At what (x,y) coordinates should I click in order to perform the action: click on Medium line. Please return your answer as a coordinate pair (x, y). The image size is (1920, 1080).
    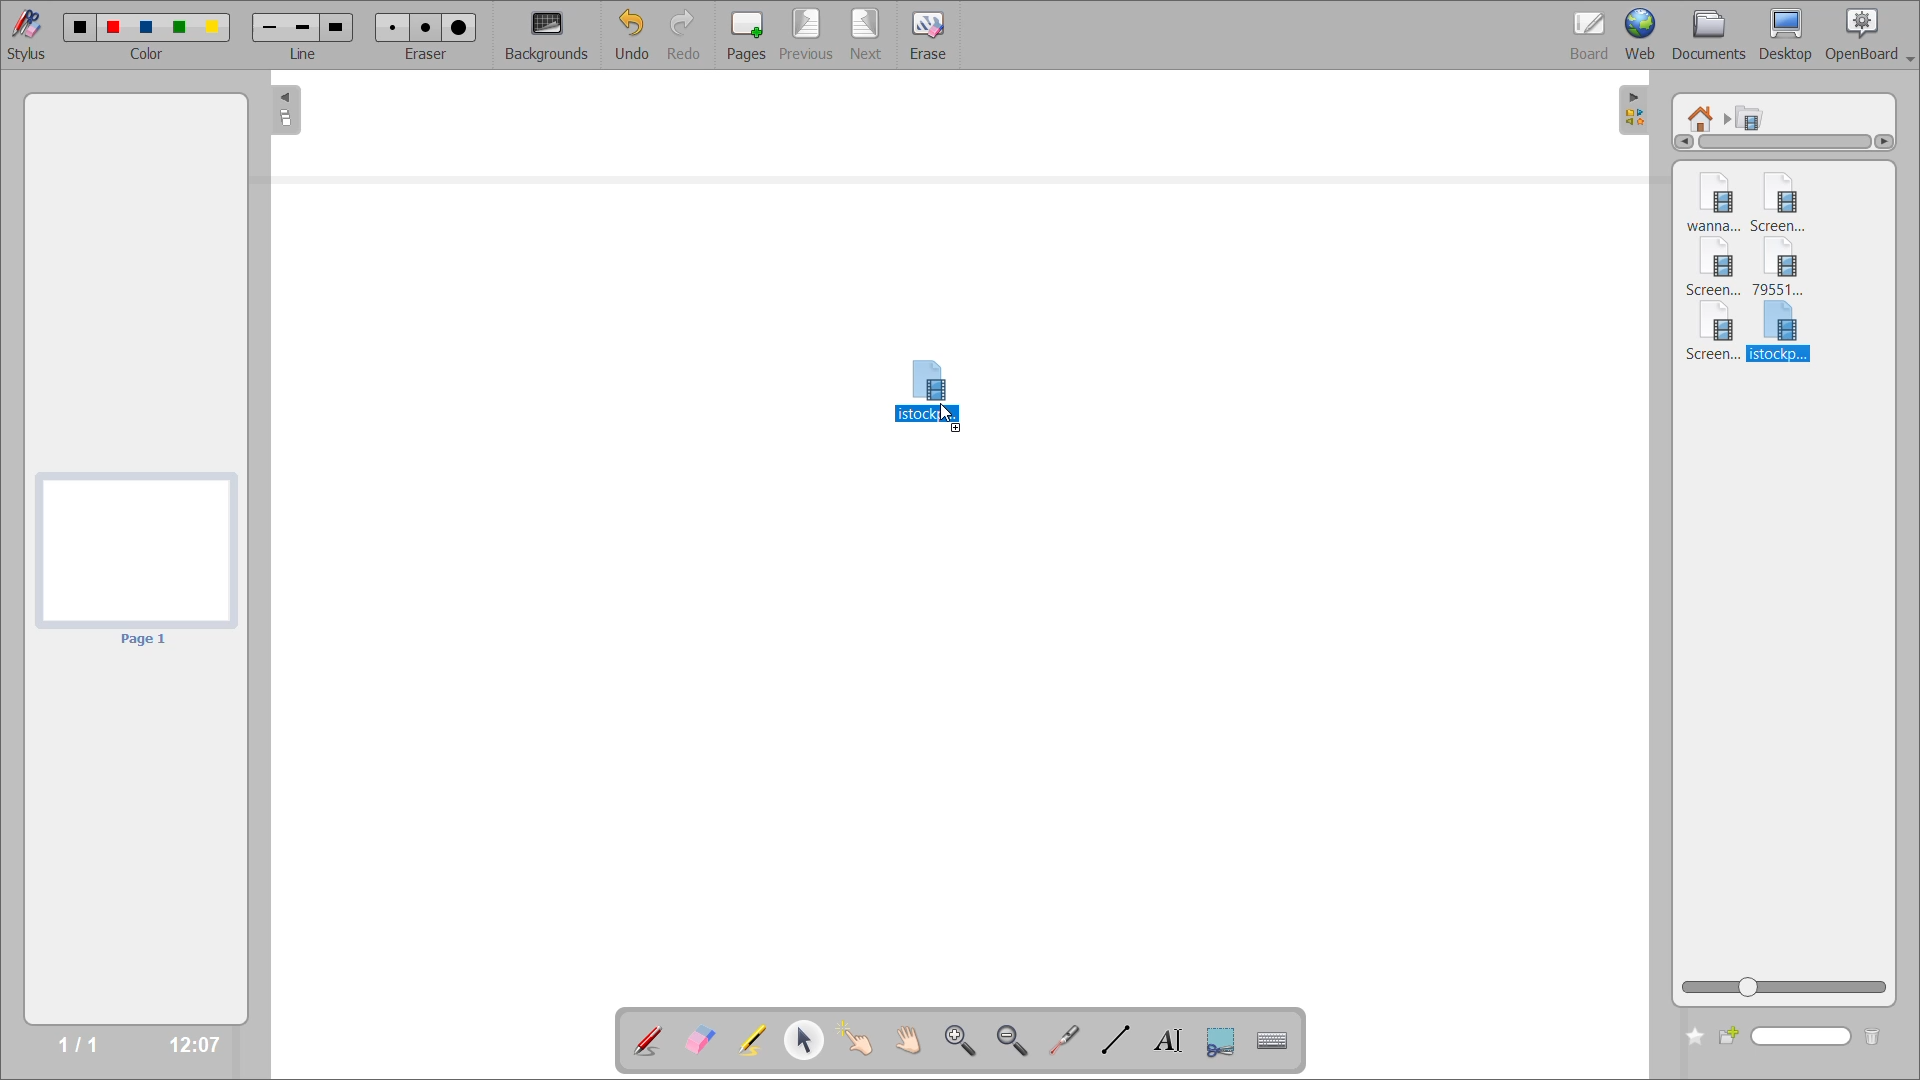
    Looking at the image, I should click on (304, 27).